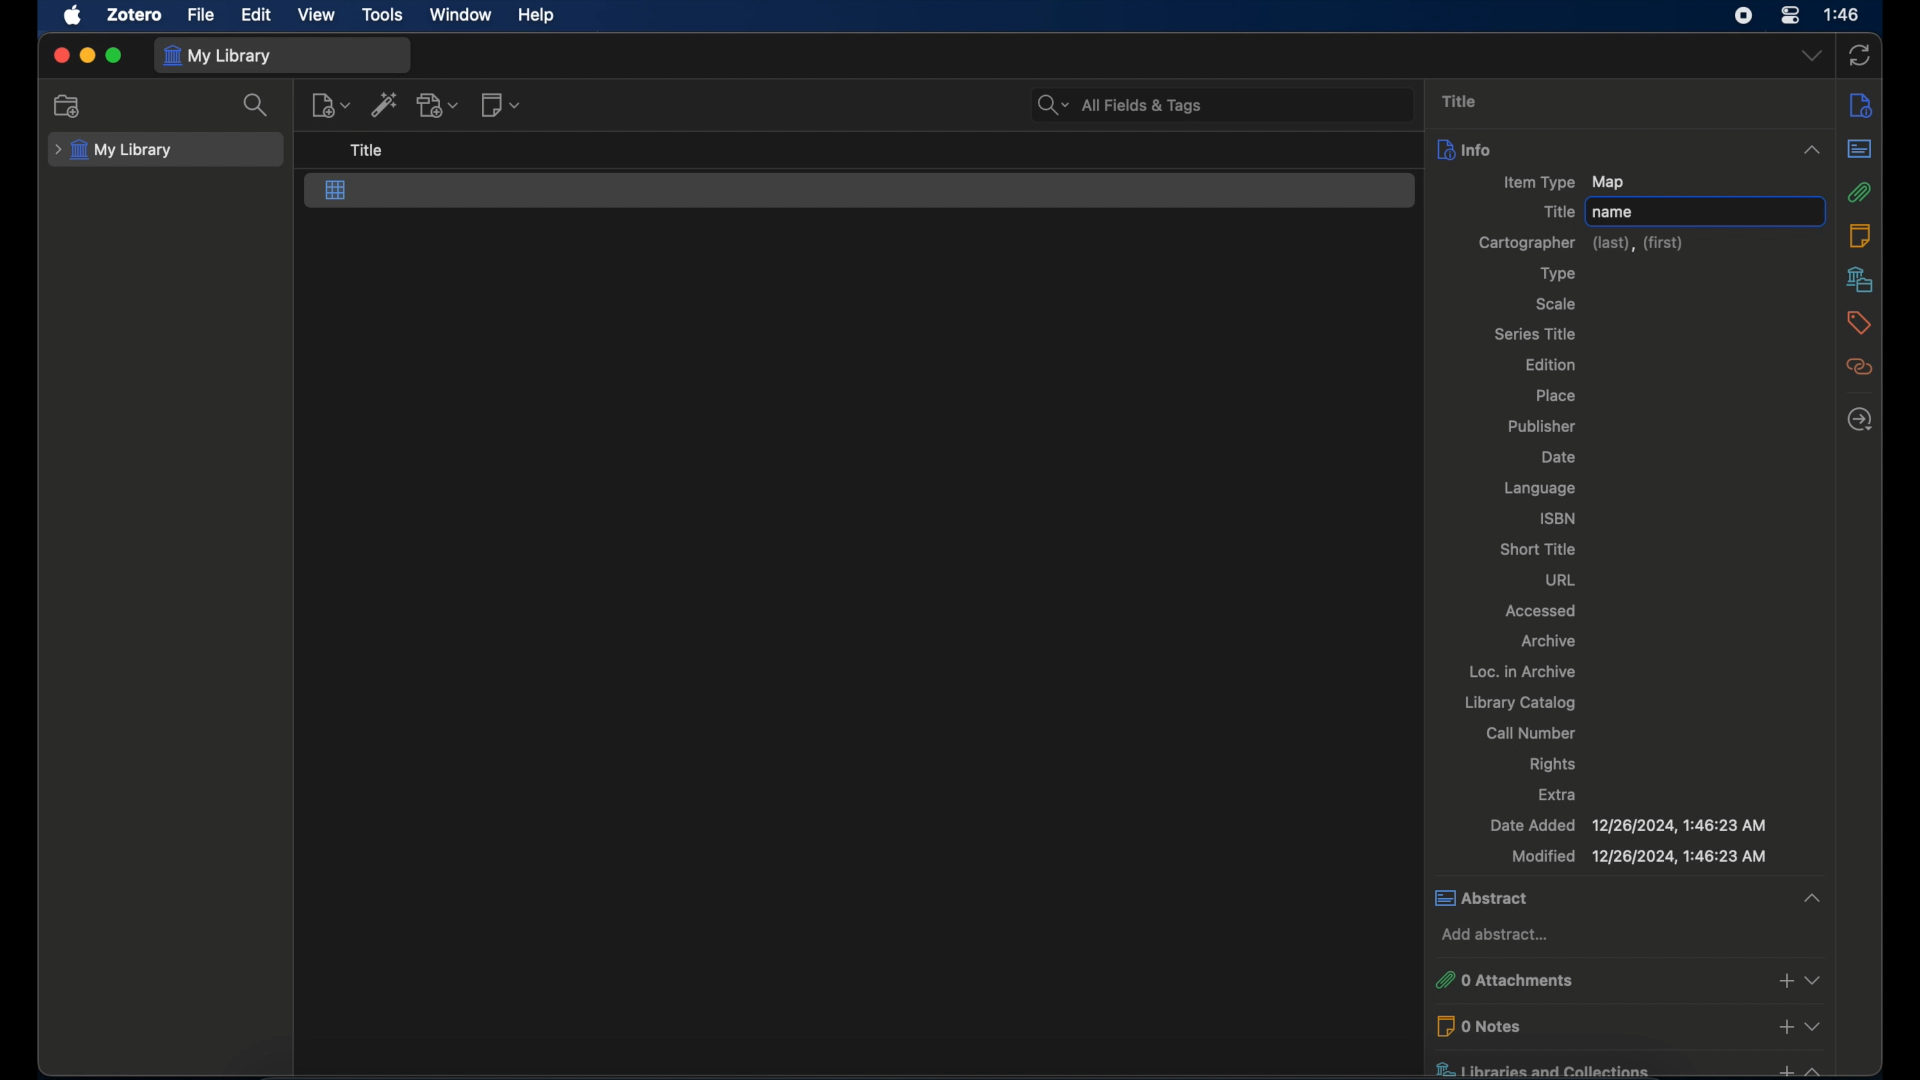 The width and height of the screenshot is (1920, 1080). I want to click on Collapse or expand , so click(1815, 1024).